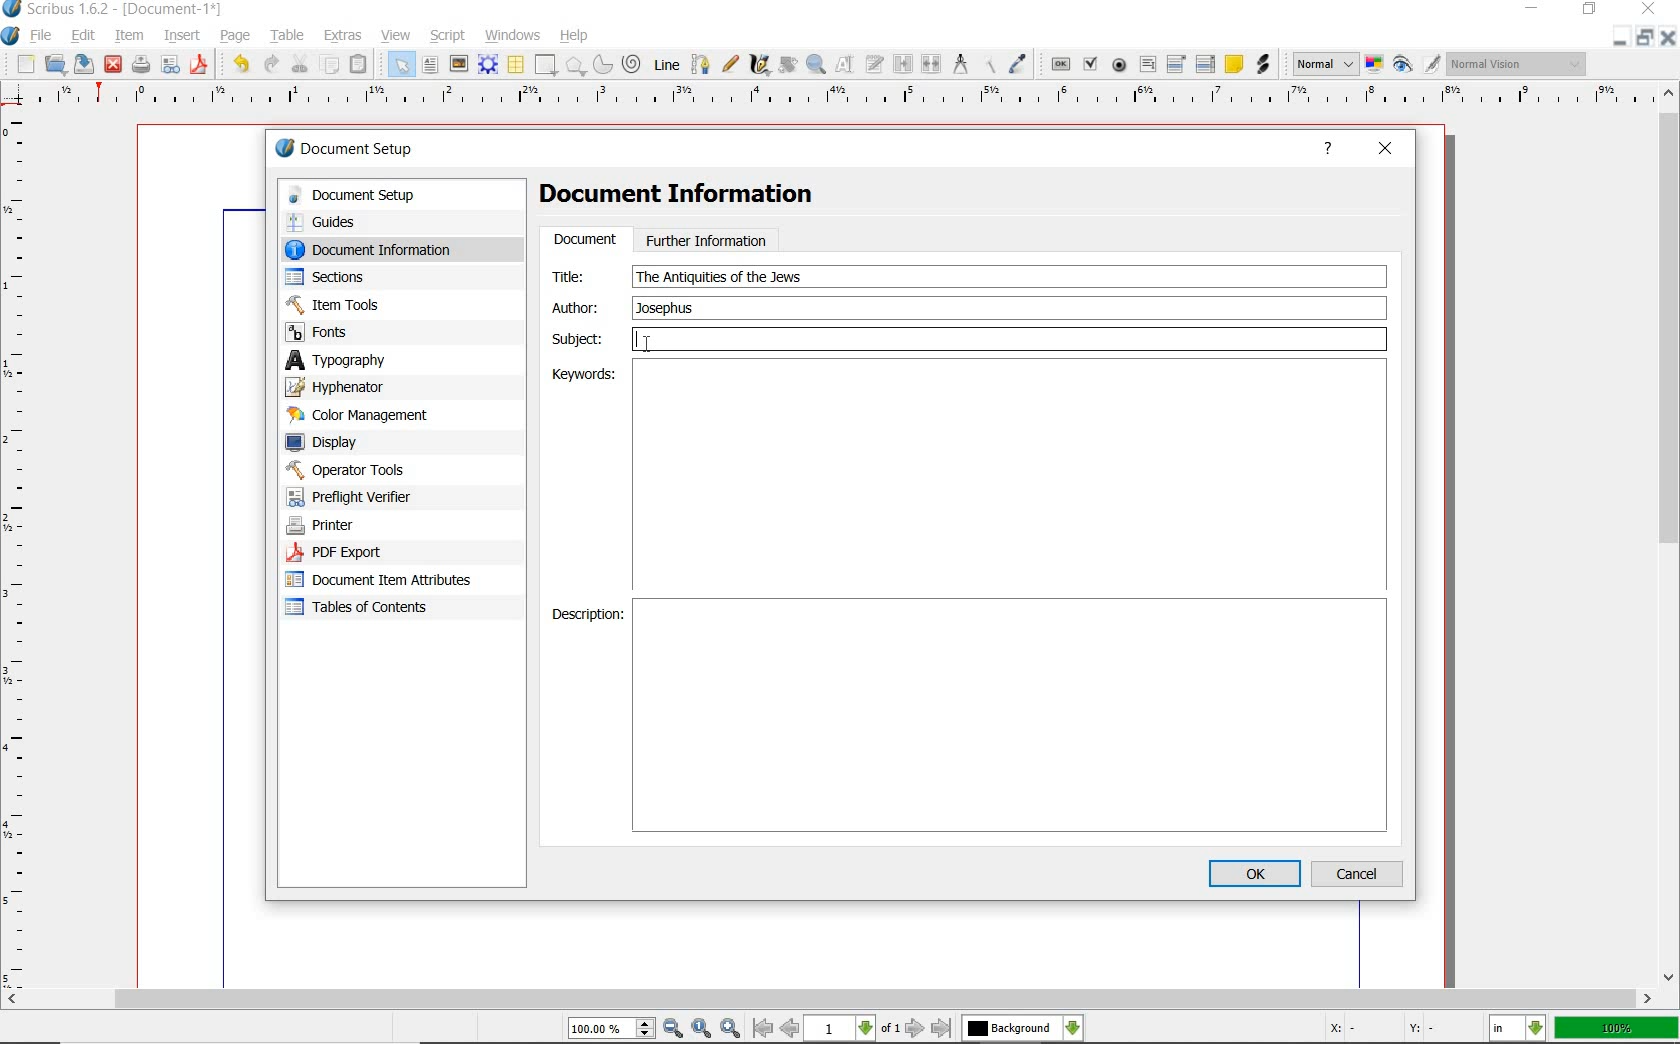  Describe the element at coordinates (373, 470) in the screenshot. I see `operator tools` at that location.